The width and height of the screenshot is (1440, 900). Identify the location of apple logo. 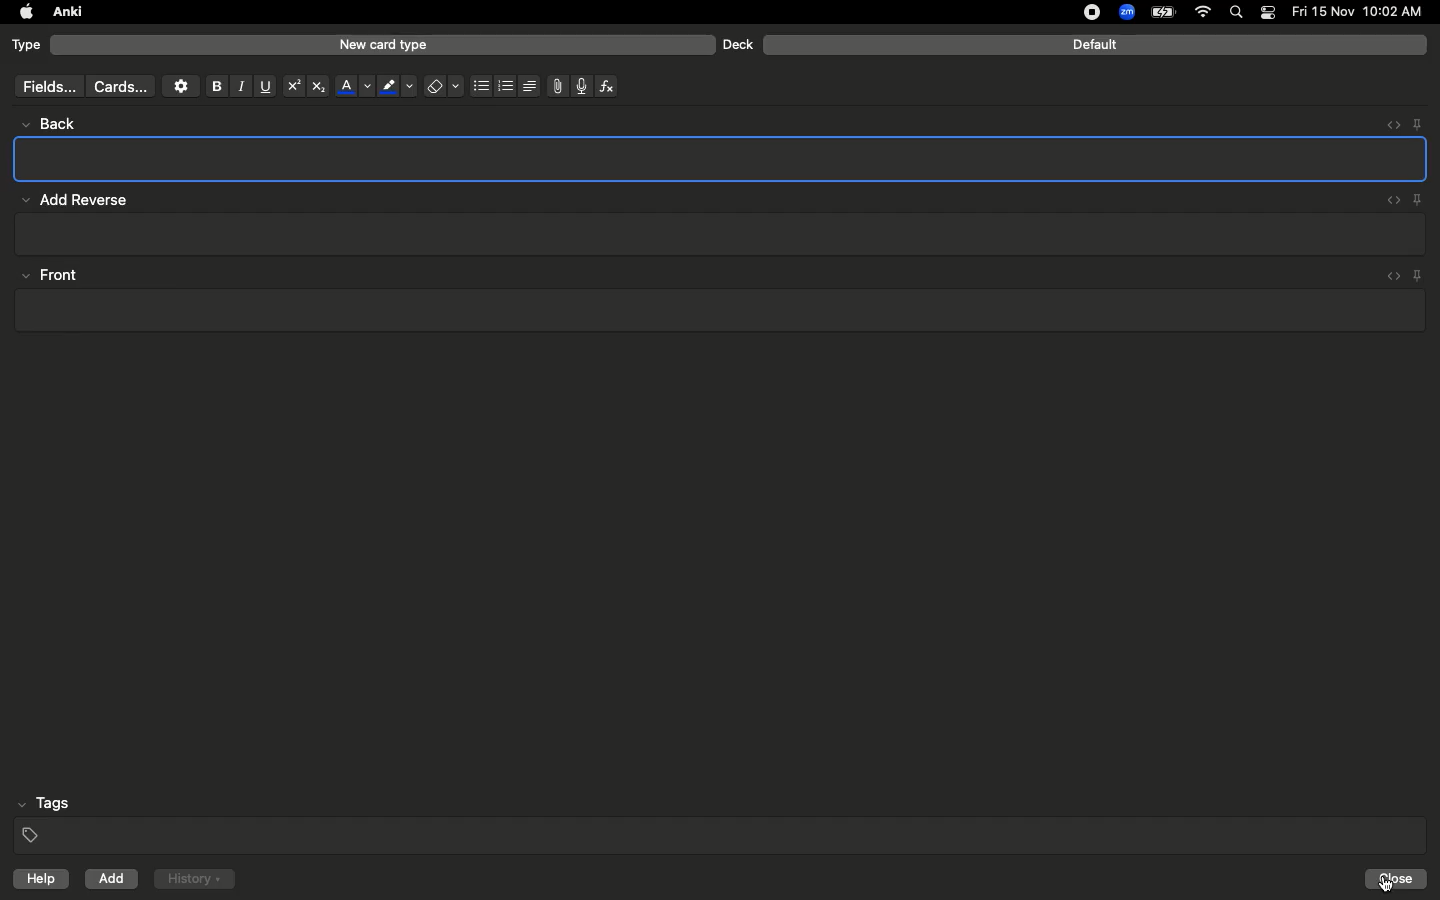
(21, 12).